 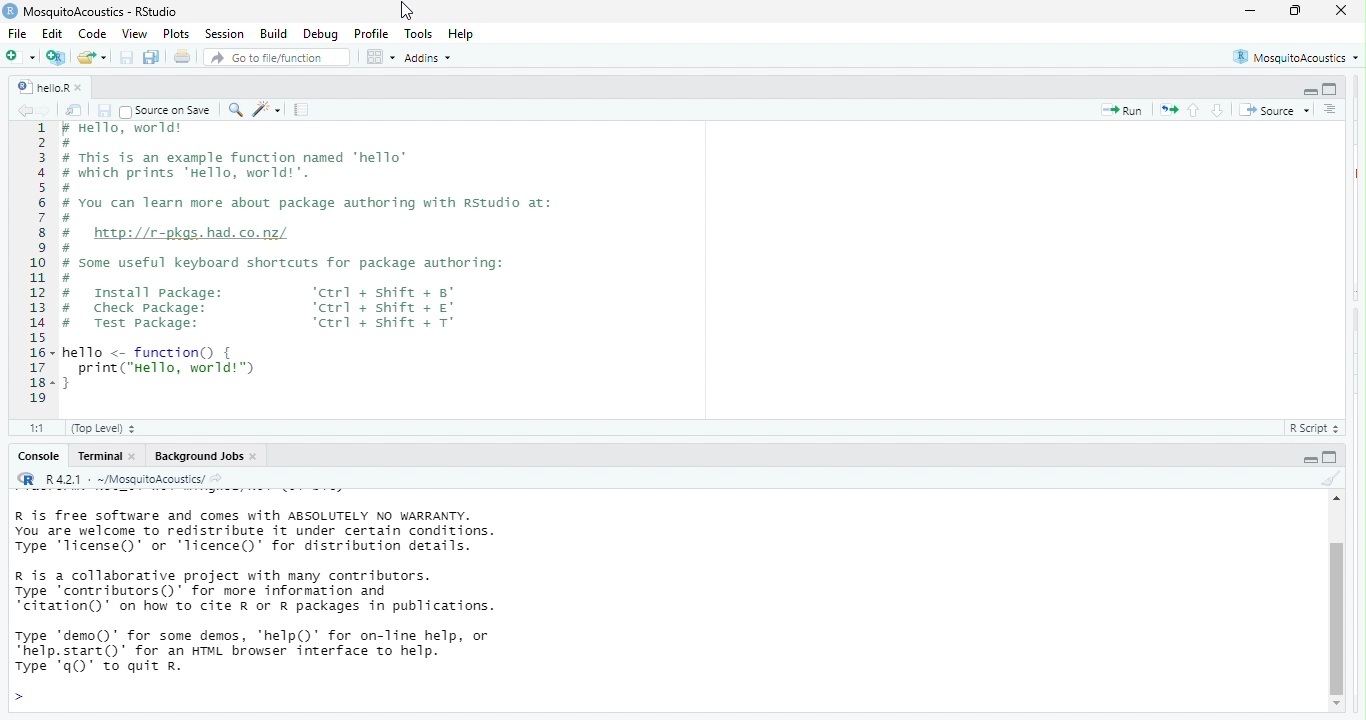 What do you see at coordinates (349, 261) in the screenshot?
I see `hello,world # oo# This is an example function named hello’# which prints ‘Hello, world!.## You can learn more about package authoring with Rstudio at:##  hrep://r-pkgs. had. co.nz/## some useful keyboard shortcuts for package authoring:## Install package: ‘ctrl + shift + 8°# check package: ‘ctrl + shift +# Test package: ‘ctrl + shift + T°hello <- function()_{print("Hello, world!™)¥` at bounding box center [349, 261].